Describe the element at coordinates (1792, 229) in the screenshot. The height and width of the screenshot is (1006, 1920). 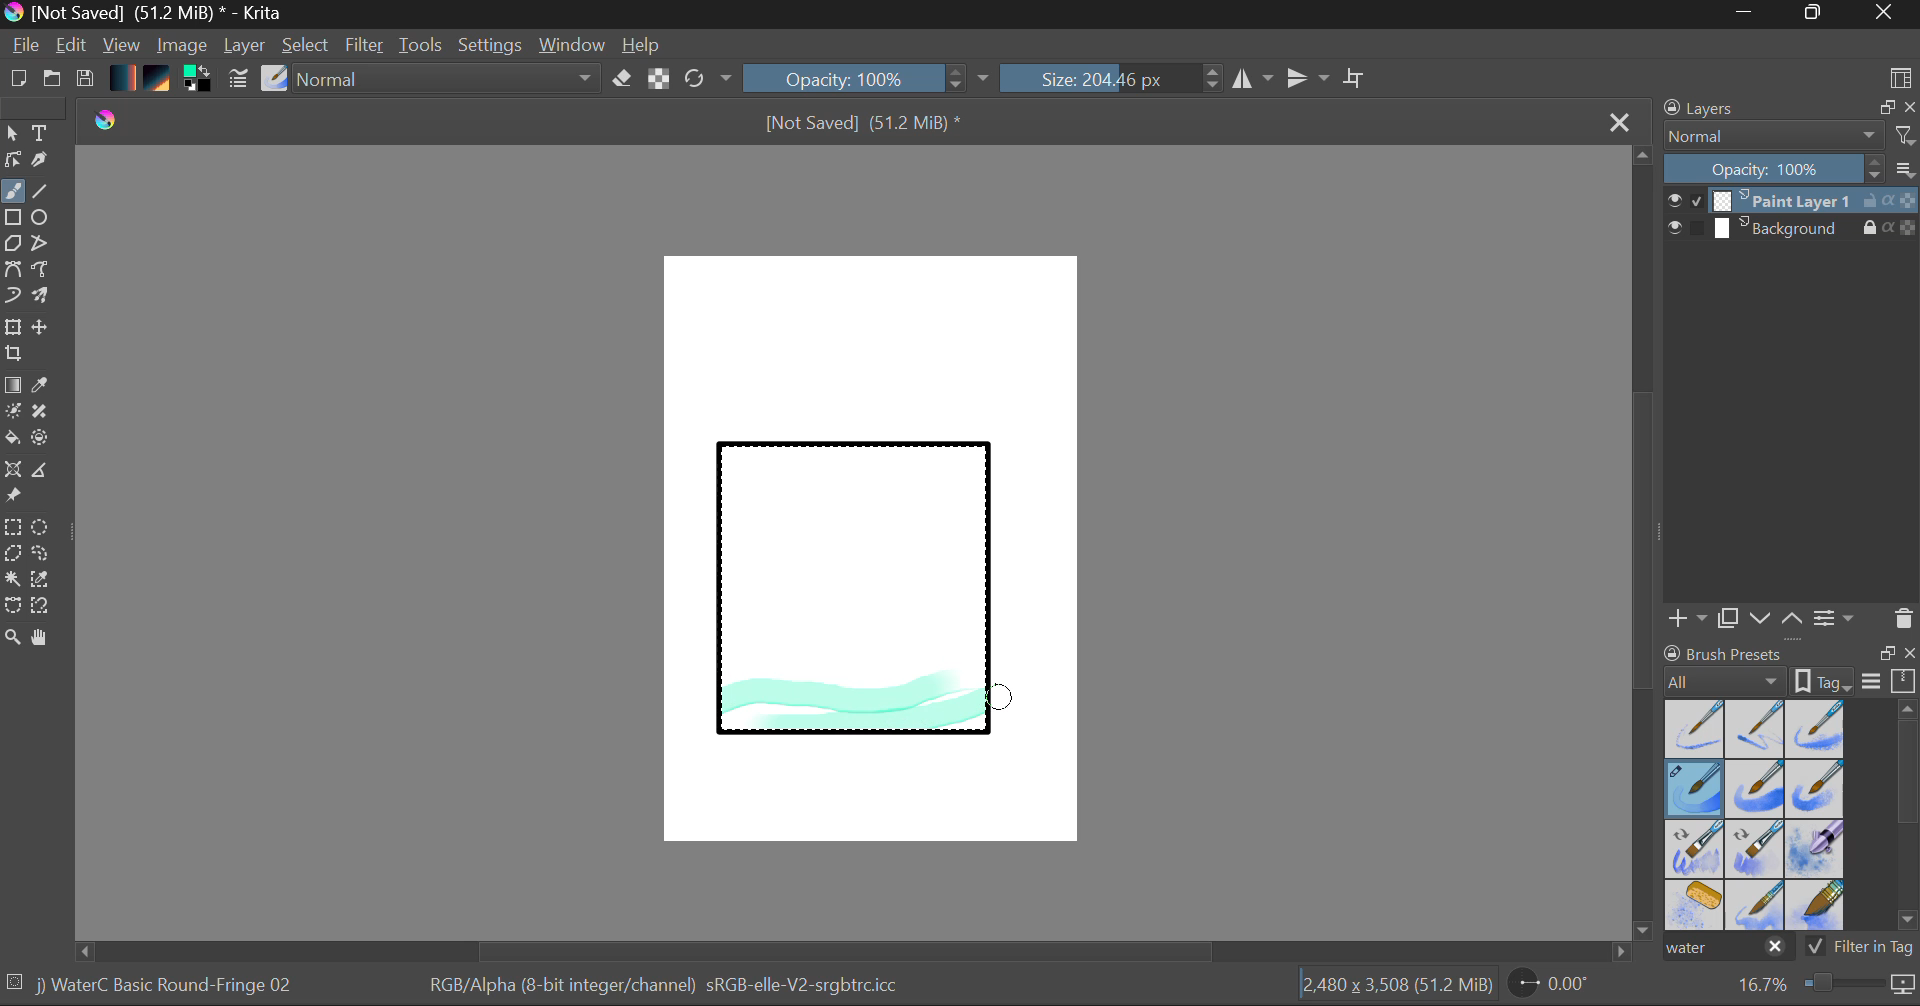
I see `Background Layer` at that location.